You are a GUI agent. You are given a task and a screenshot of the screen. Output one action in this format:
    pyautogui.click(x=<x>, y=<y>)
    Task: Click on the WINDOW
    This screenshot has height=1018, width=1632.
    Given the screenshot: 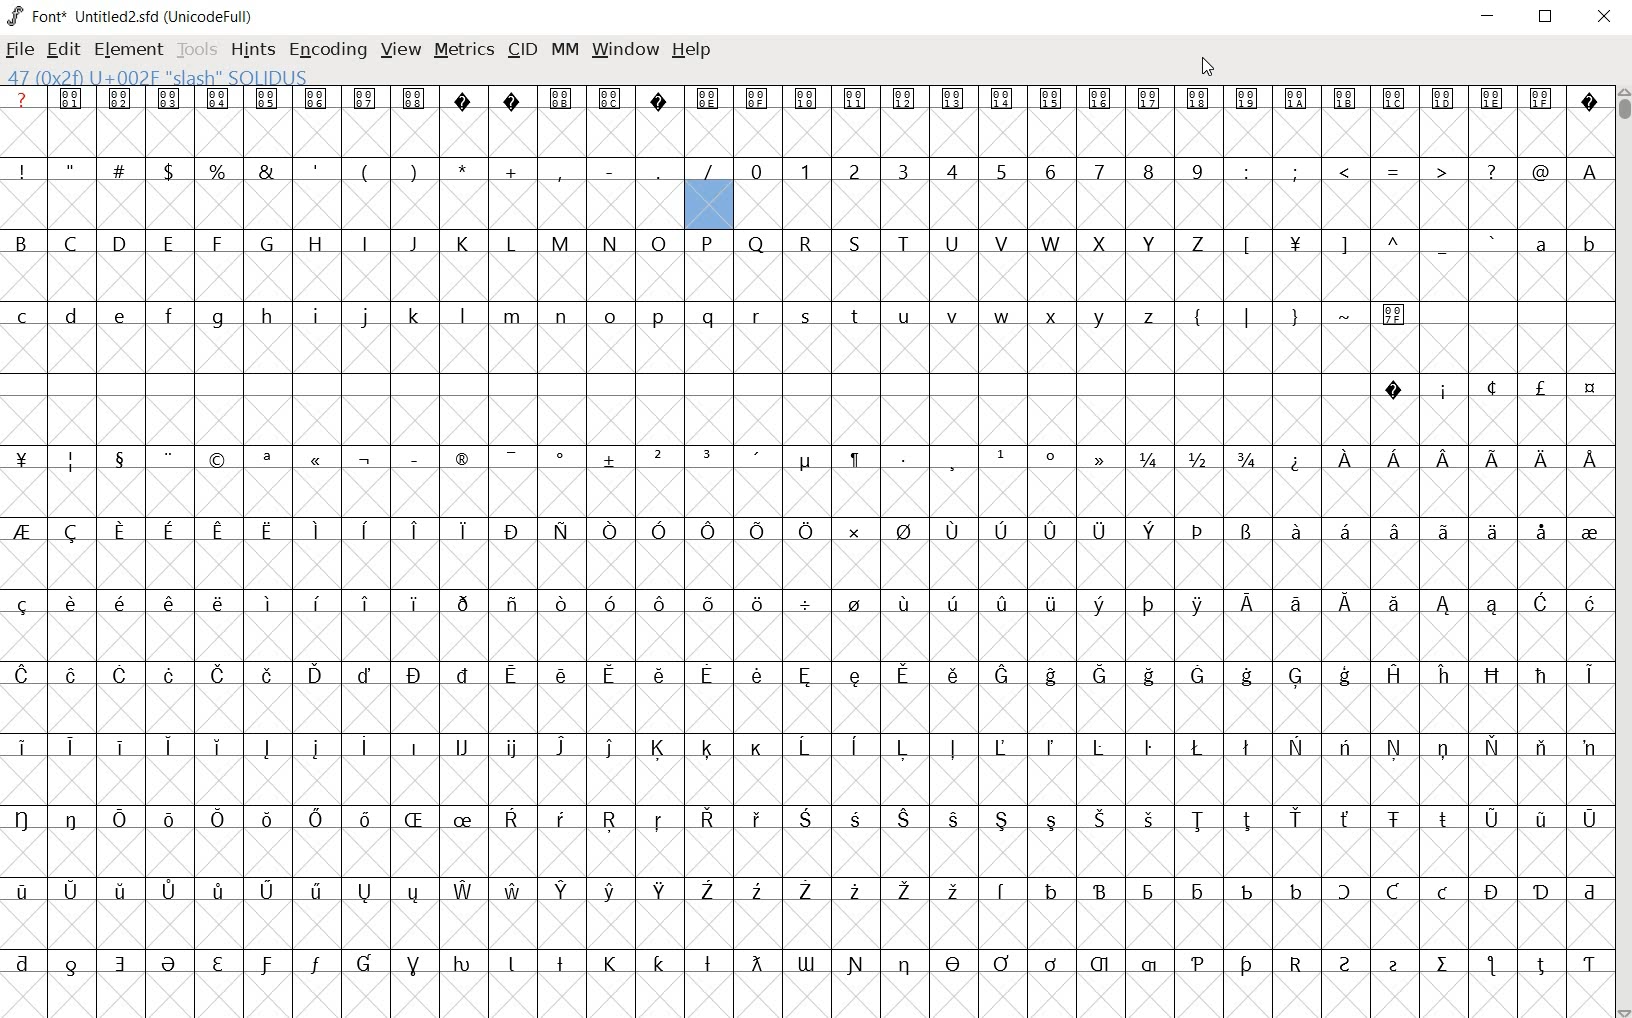 What is the action you would take?
    pyautogui.click(x=623, y=50)
    